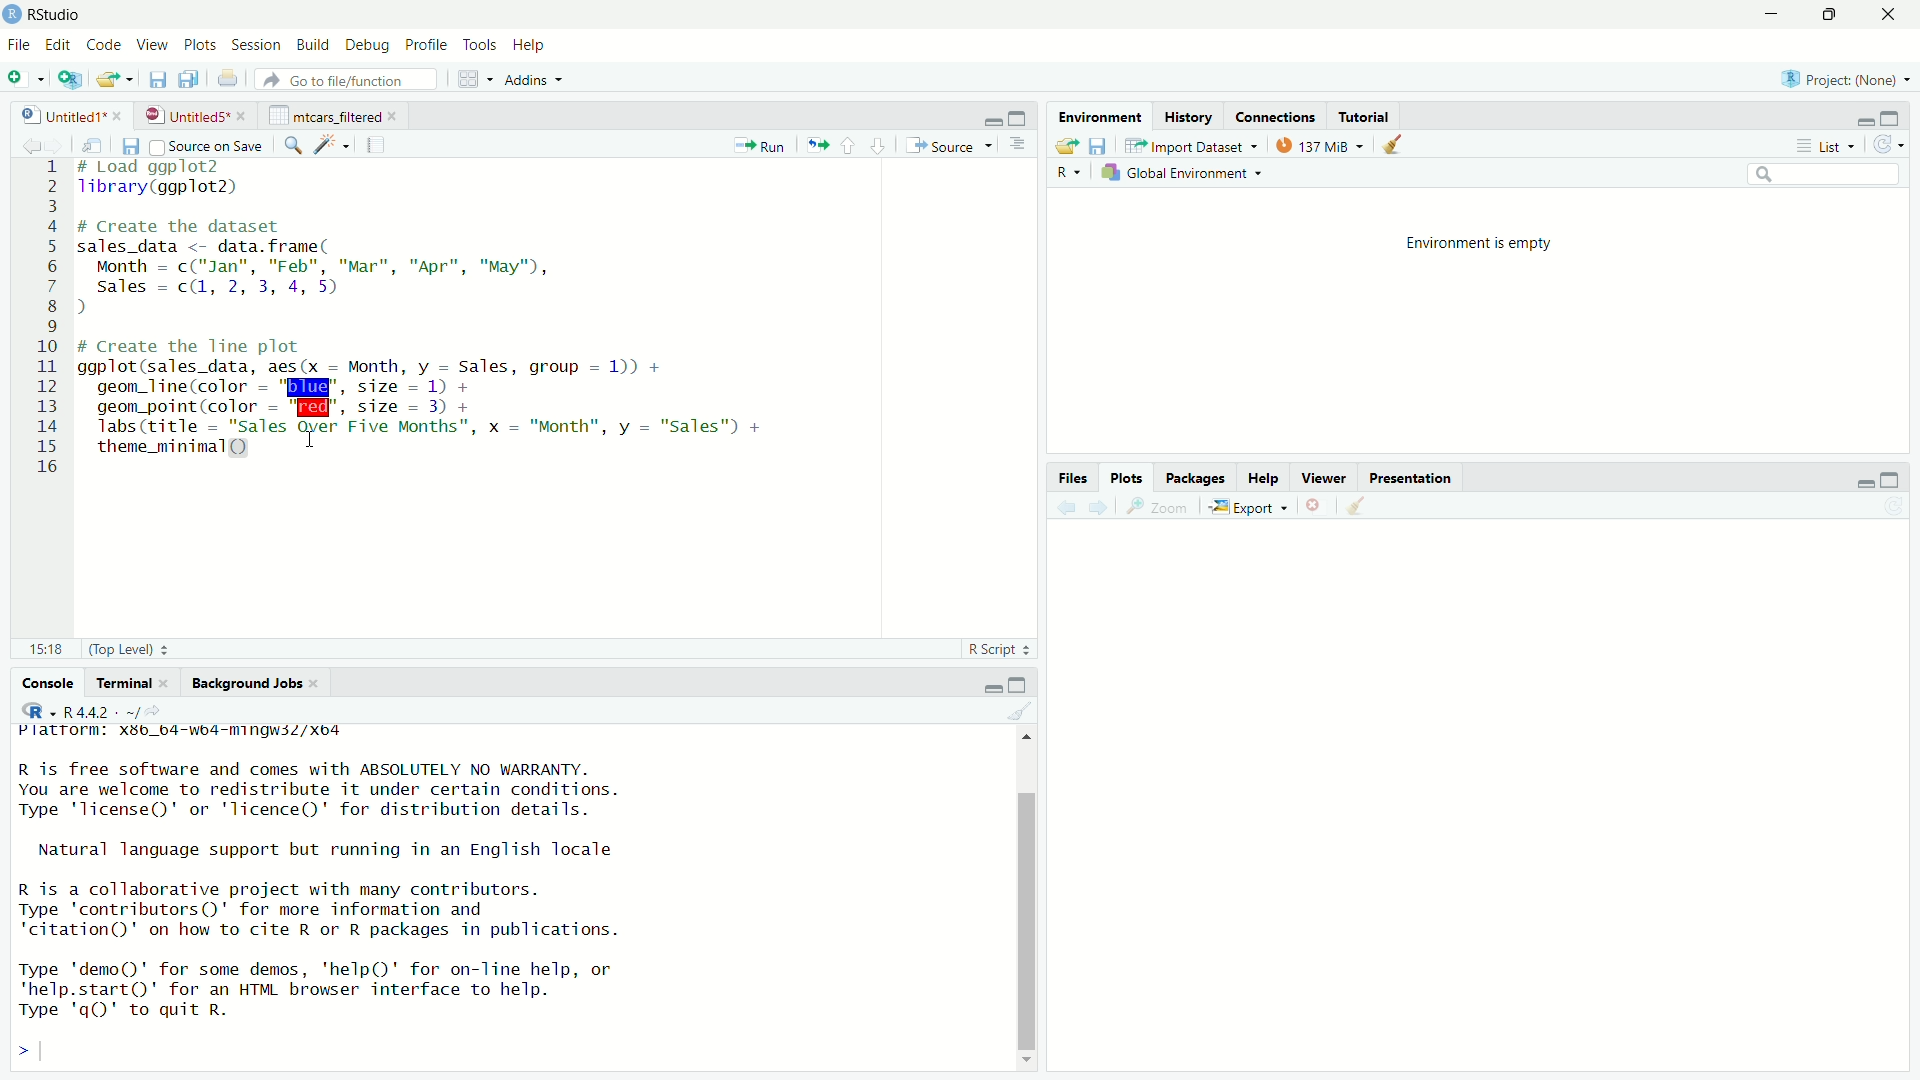 Image resolution: width=1920 pixels, height=1080 pixels. I want to click on code, so click(107, 45).